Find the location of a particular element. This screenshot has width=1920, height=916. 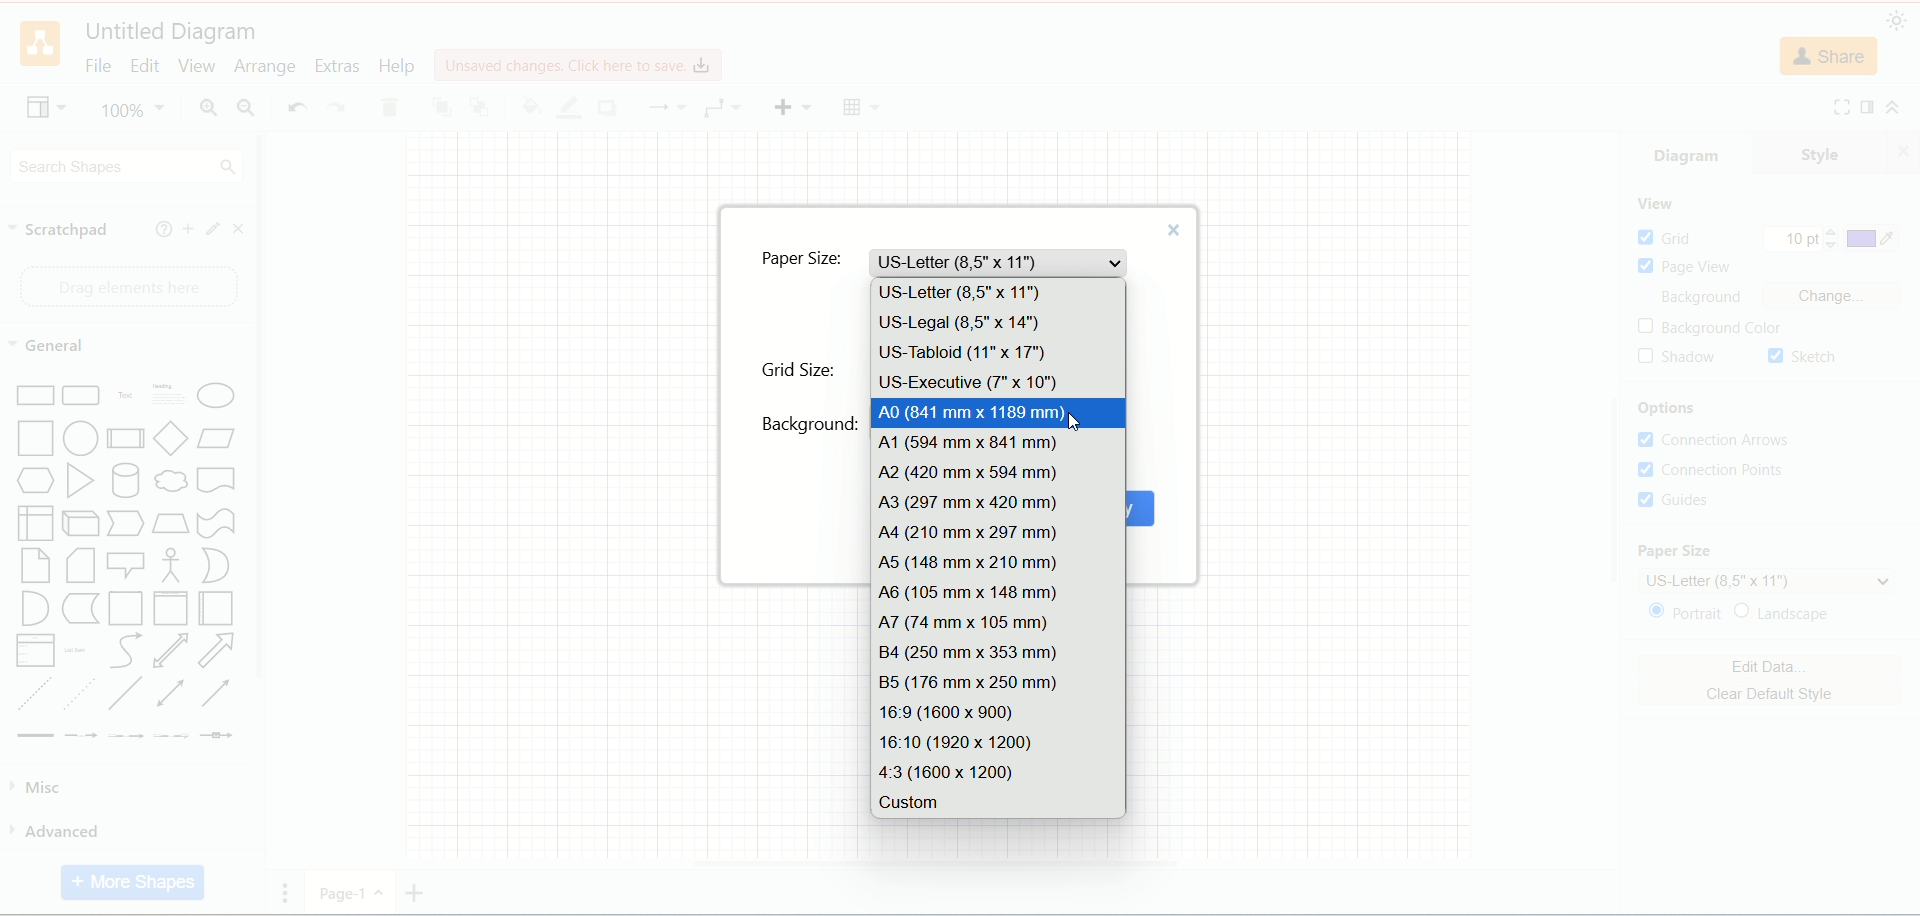

shadow is located at coordinates (605, 106).